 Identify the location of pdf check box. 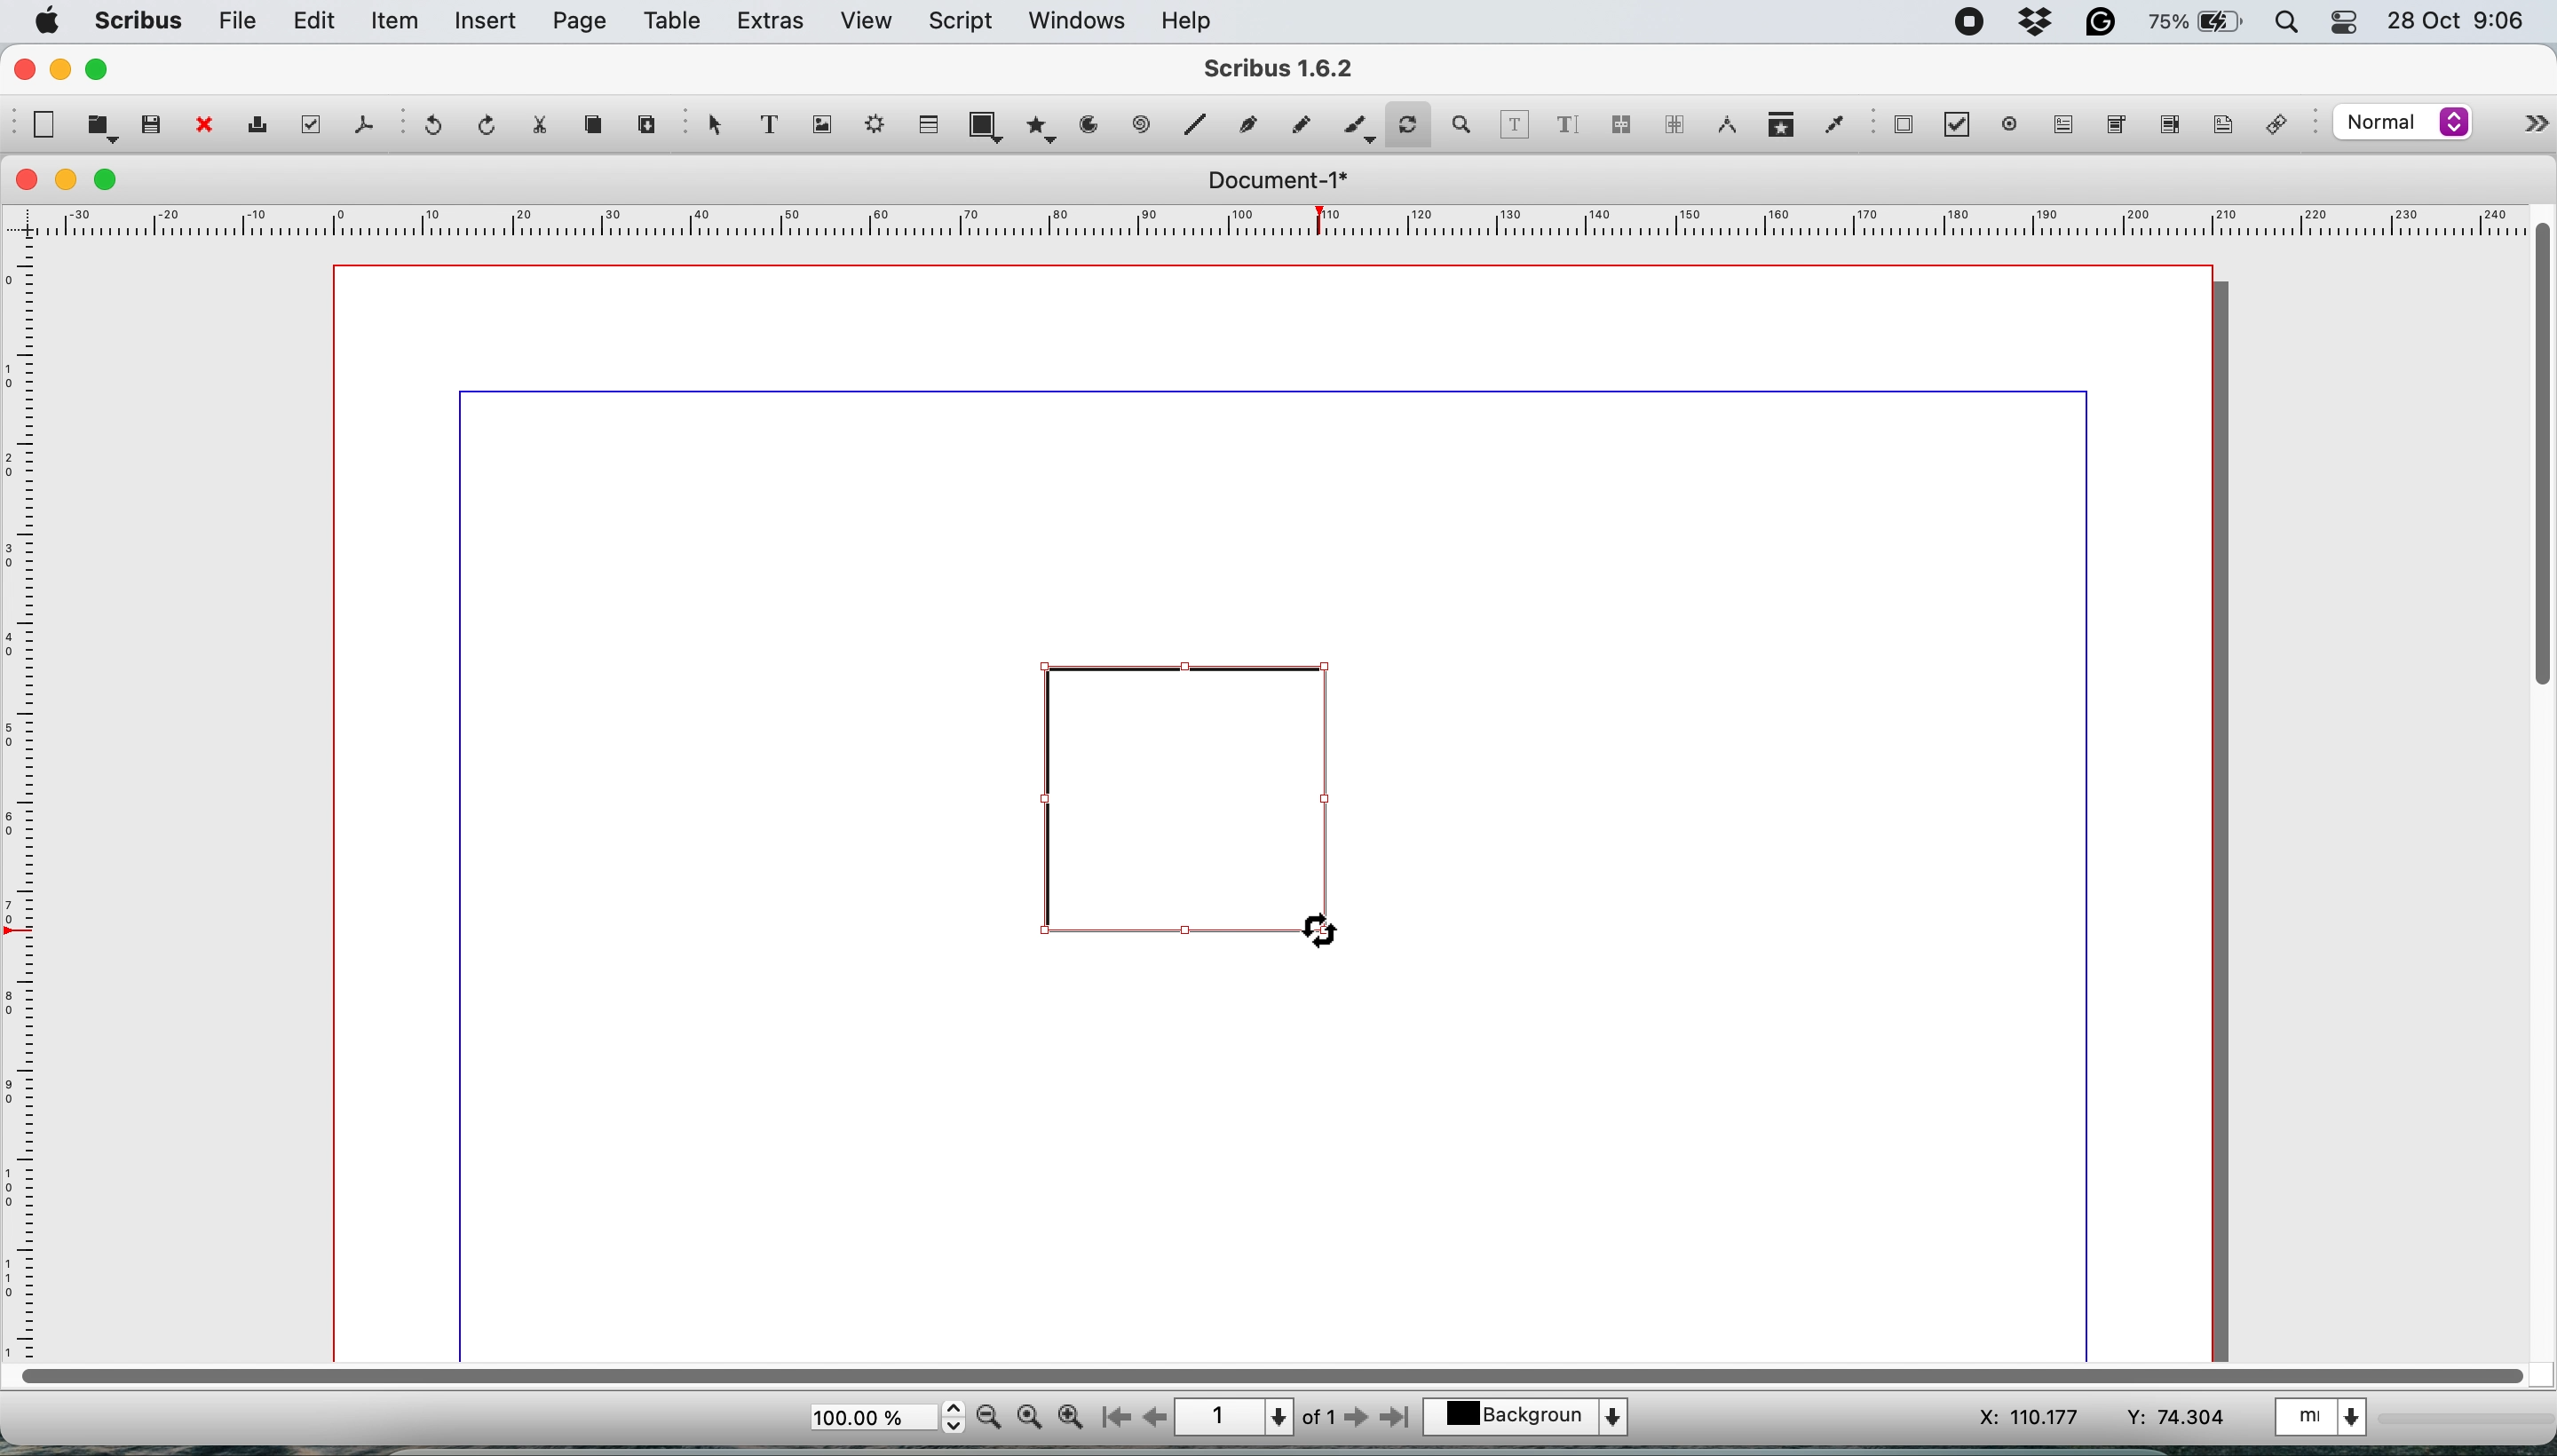
(1956, 125).